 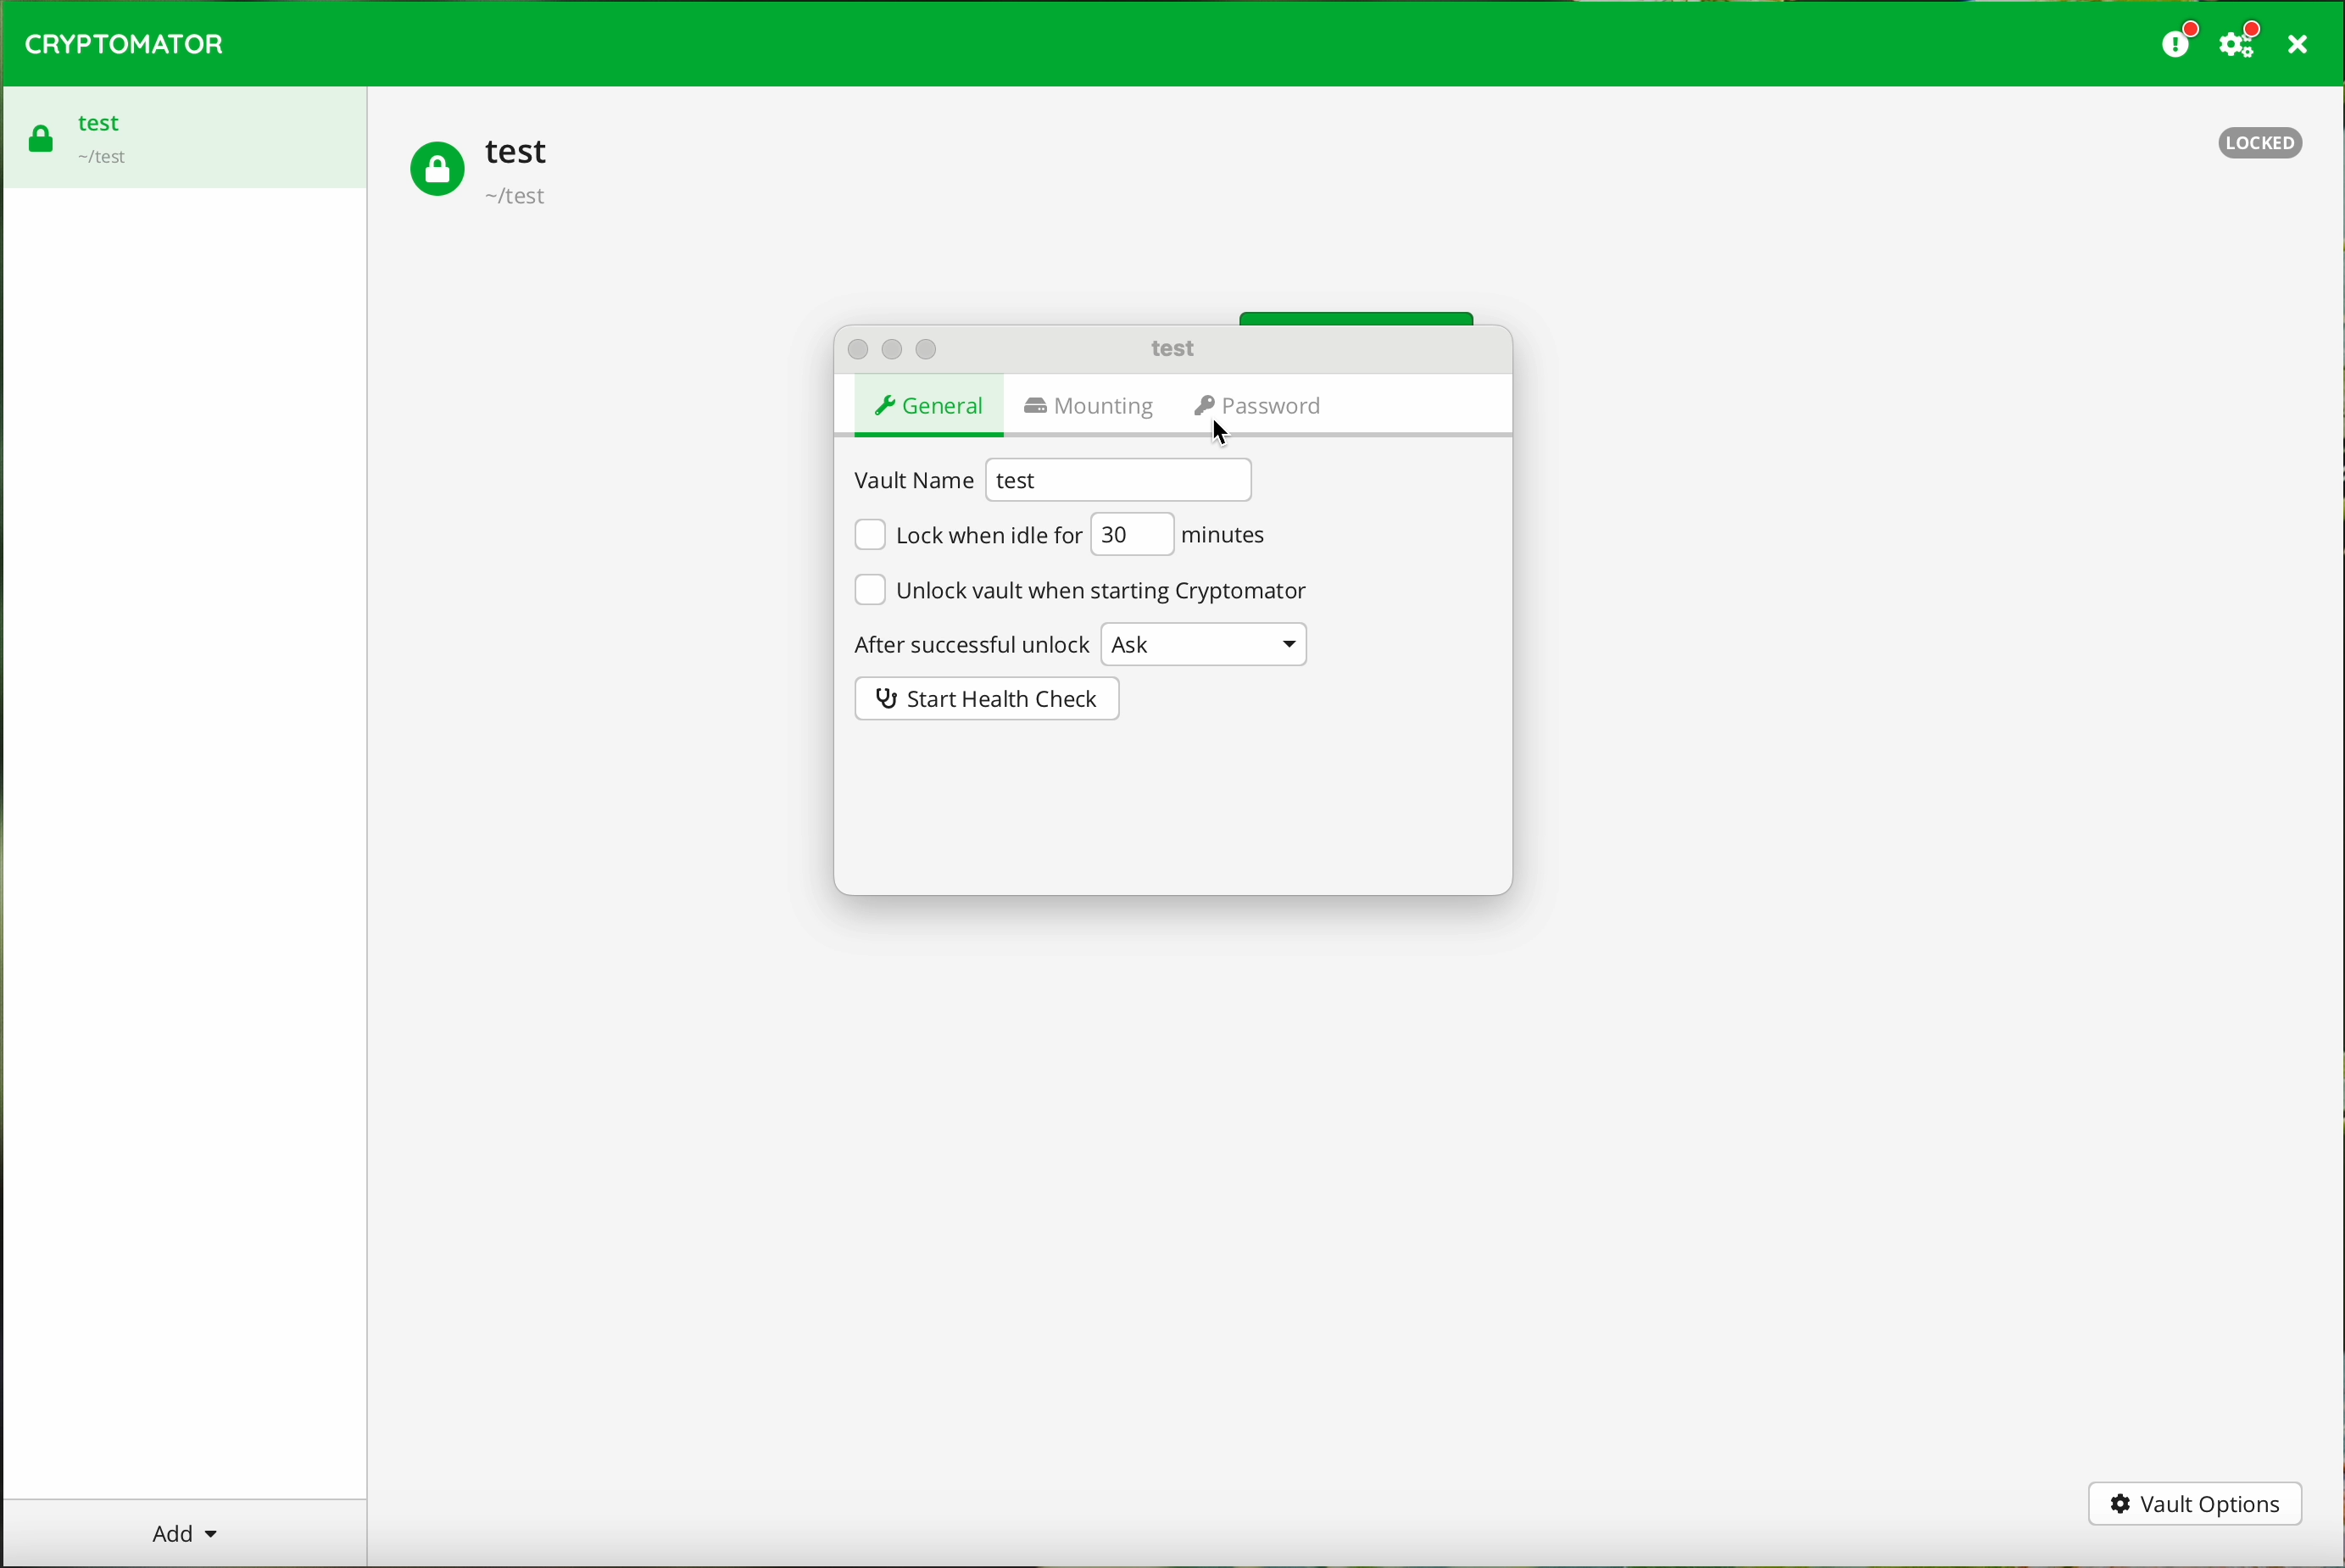 I want to click on start health check, so click(x=988, y=699).